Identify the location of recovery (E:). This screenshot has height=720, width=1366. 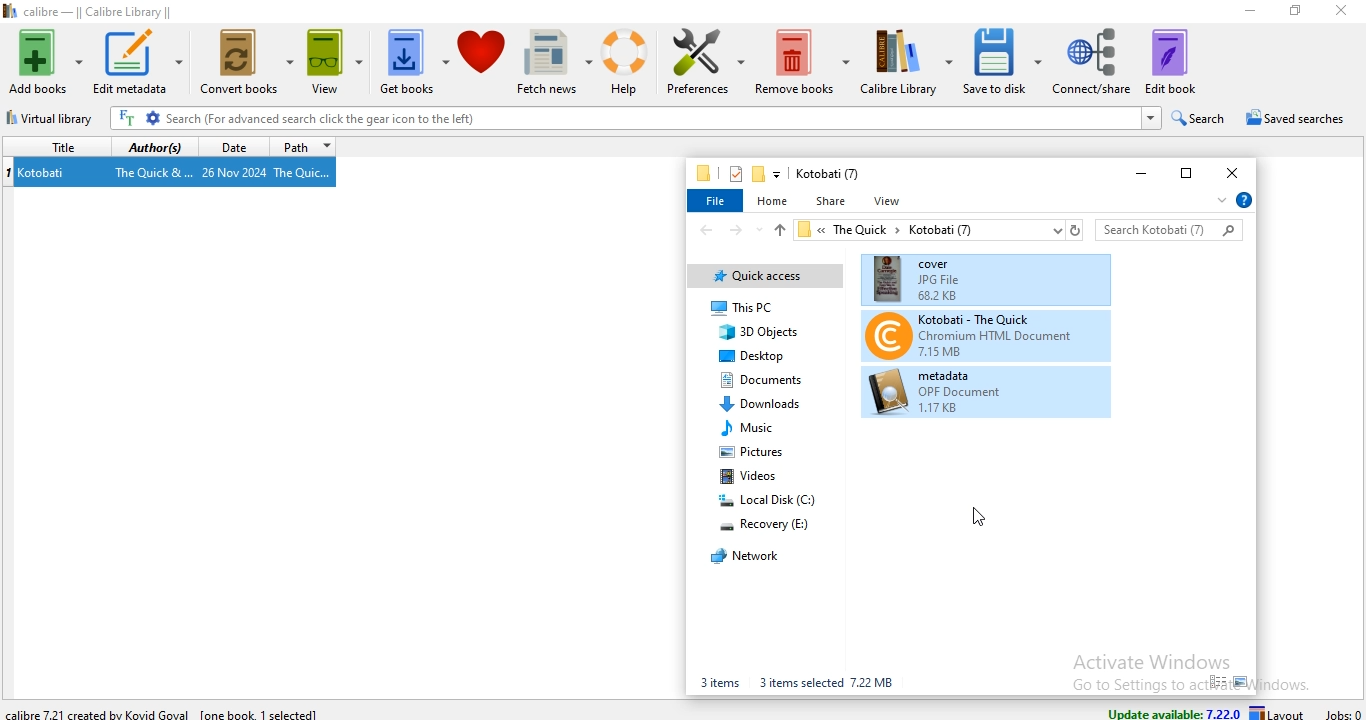
(766, 525).